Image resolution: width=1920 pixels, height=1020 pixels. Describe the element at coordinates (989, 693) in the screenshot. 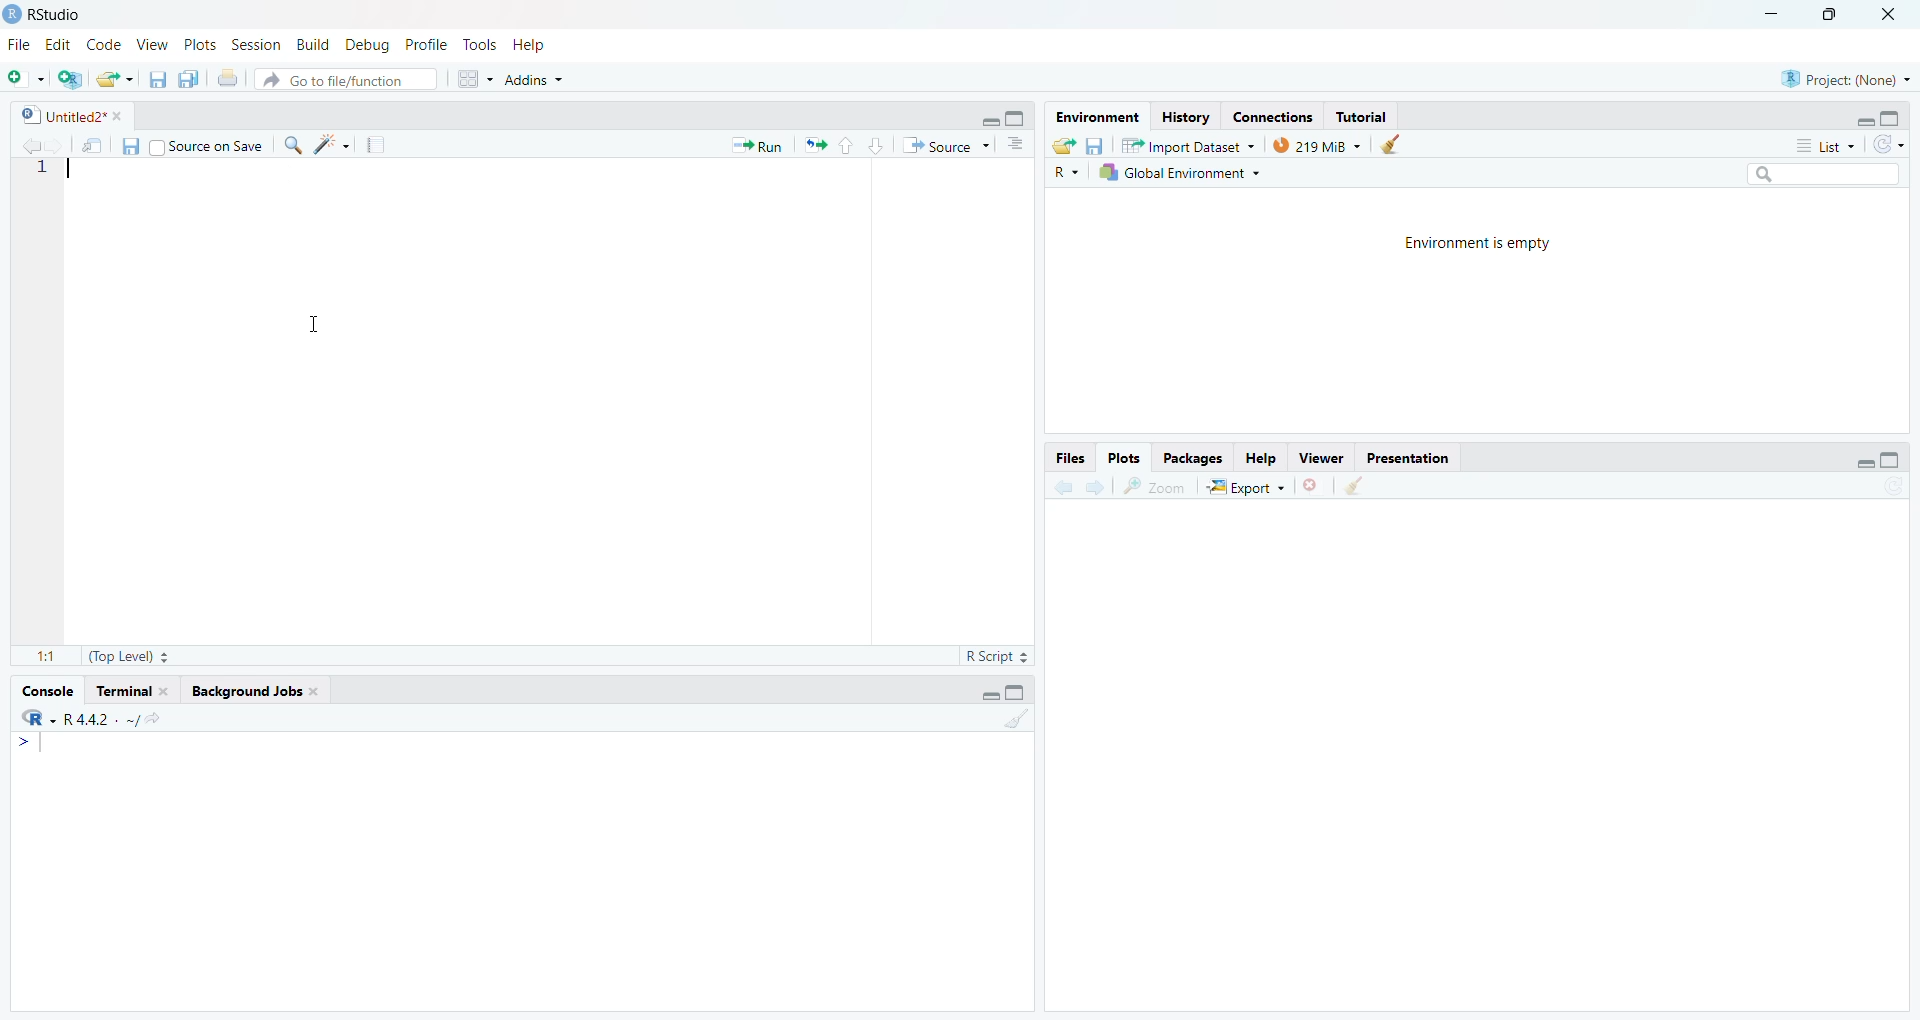

I see `Hide` at that location.